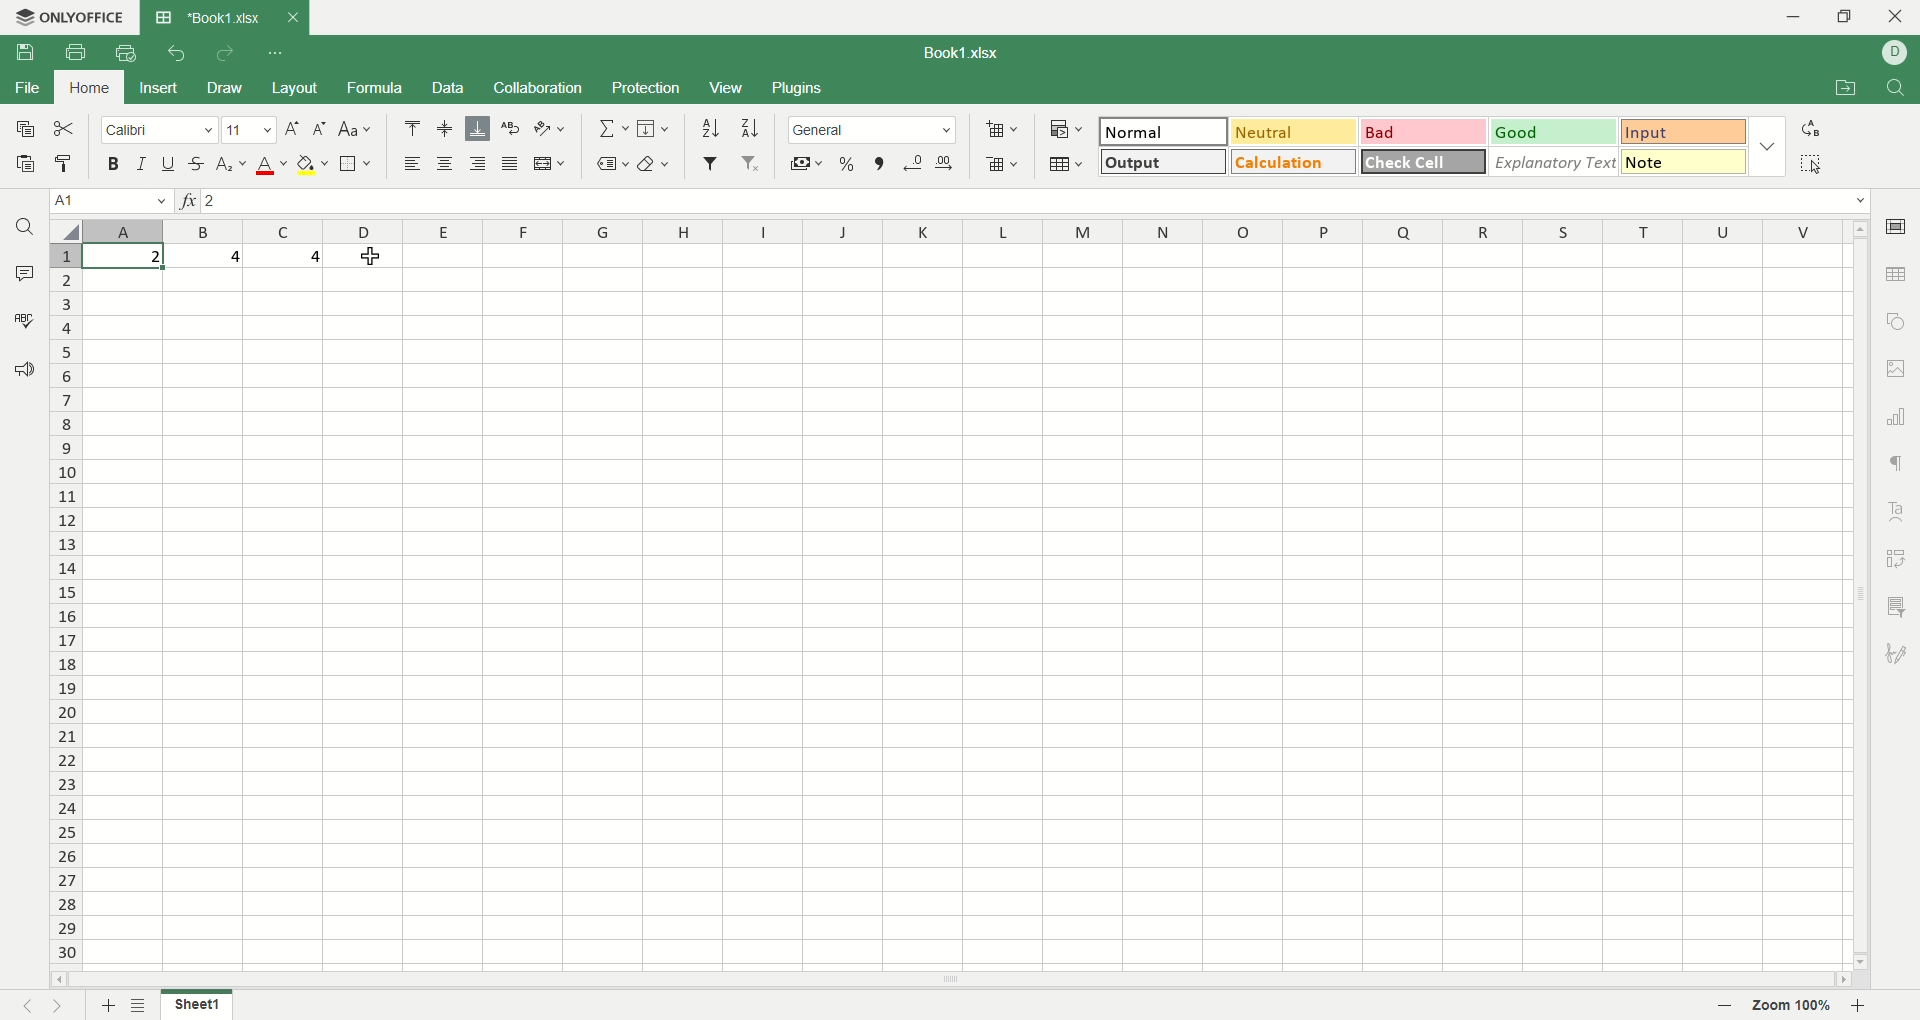  What do you see at coordinates (107, 201) in the screenshot?
I see `cell name` at bounding box center [107, 201].